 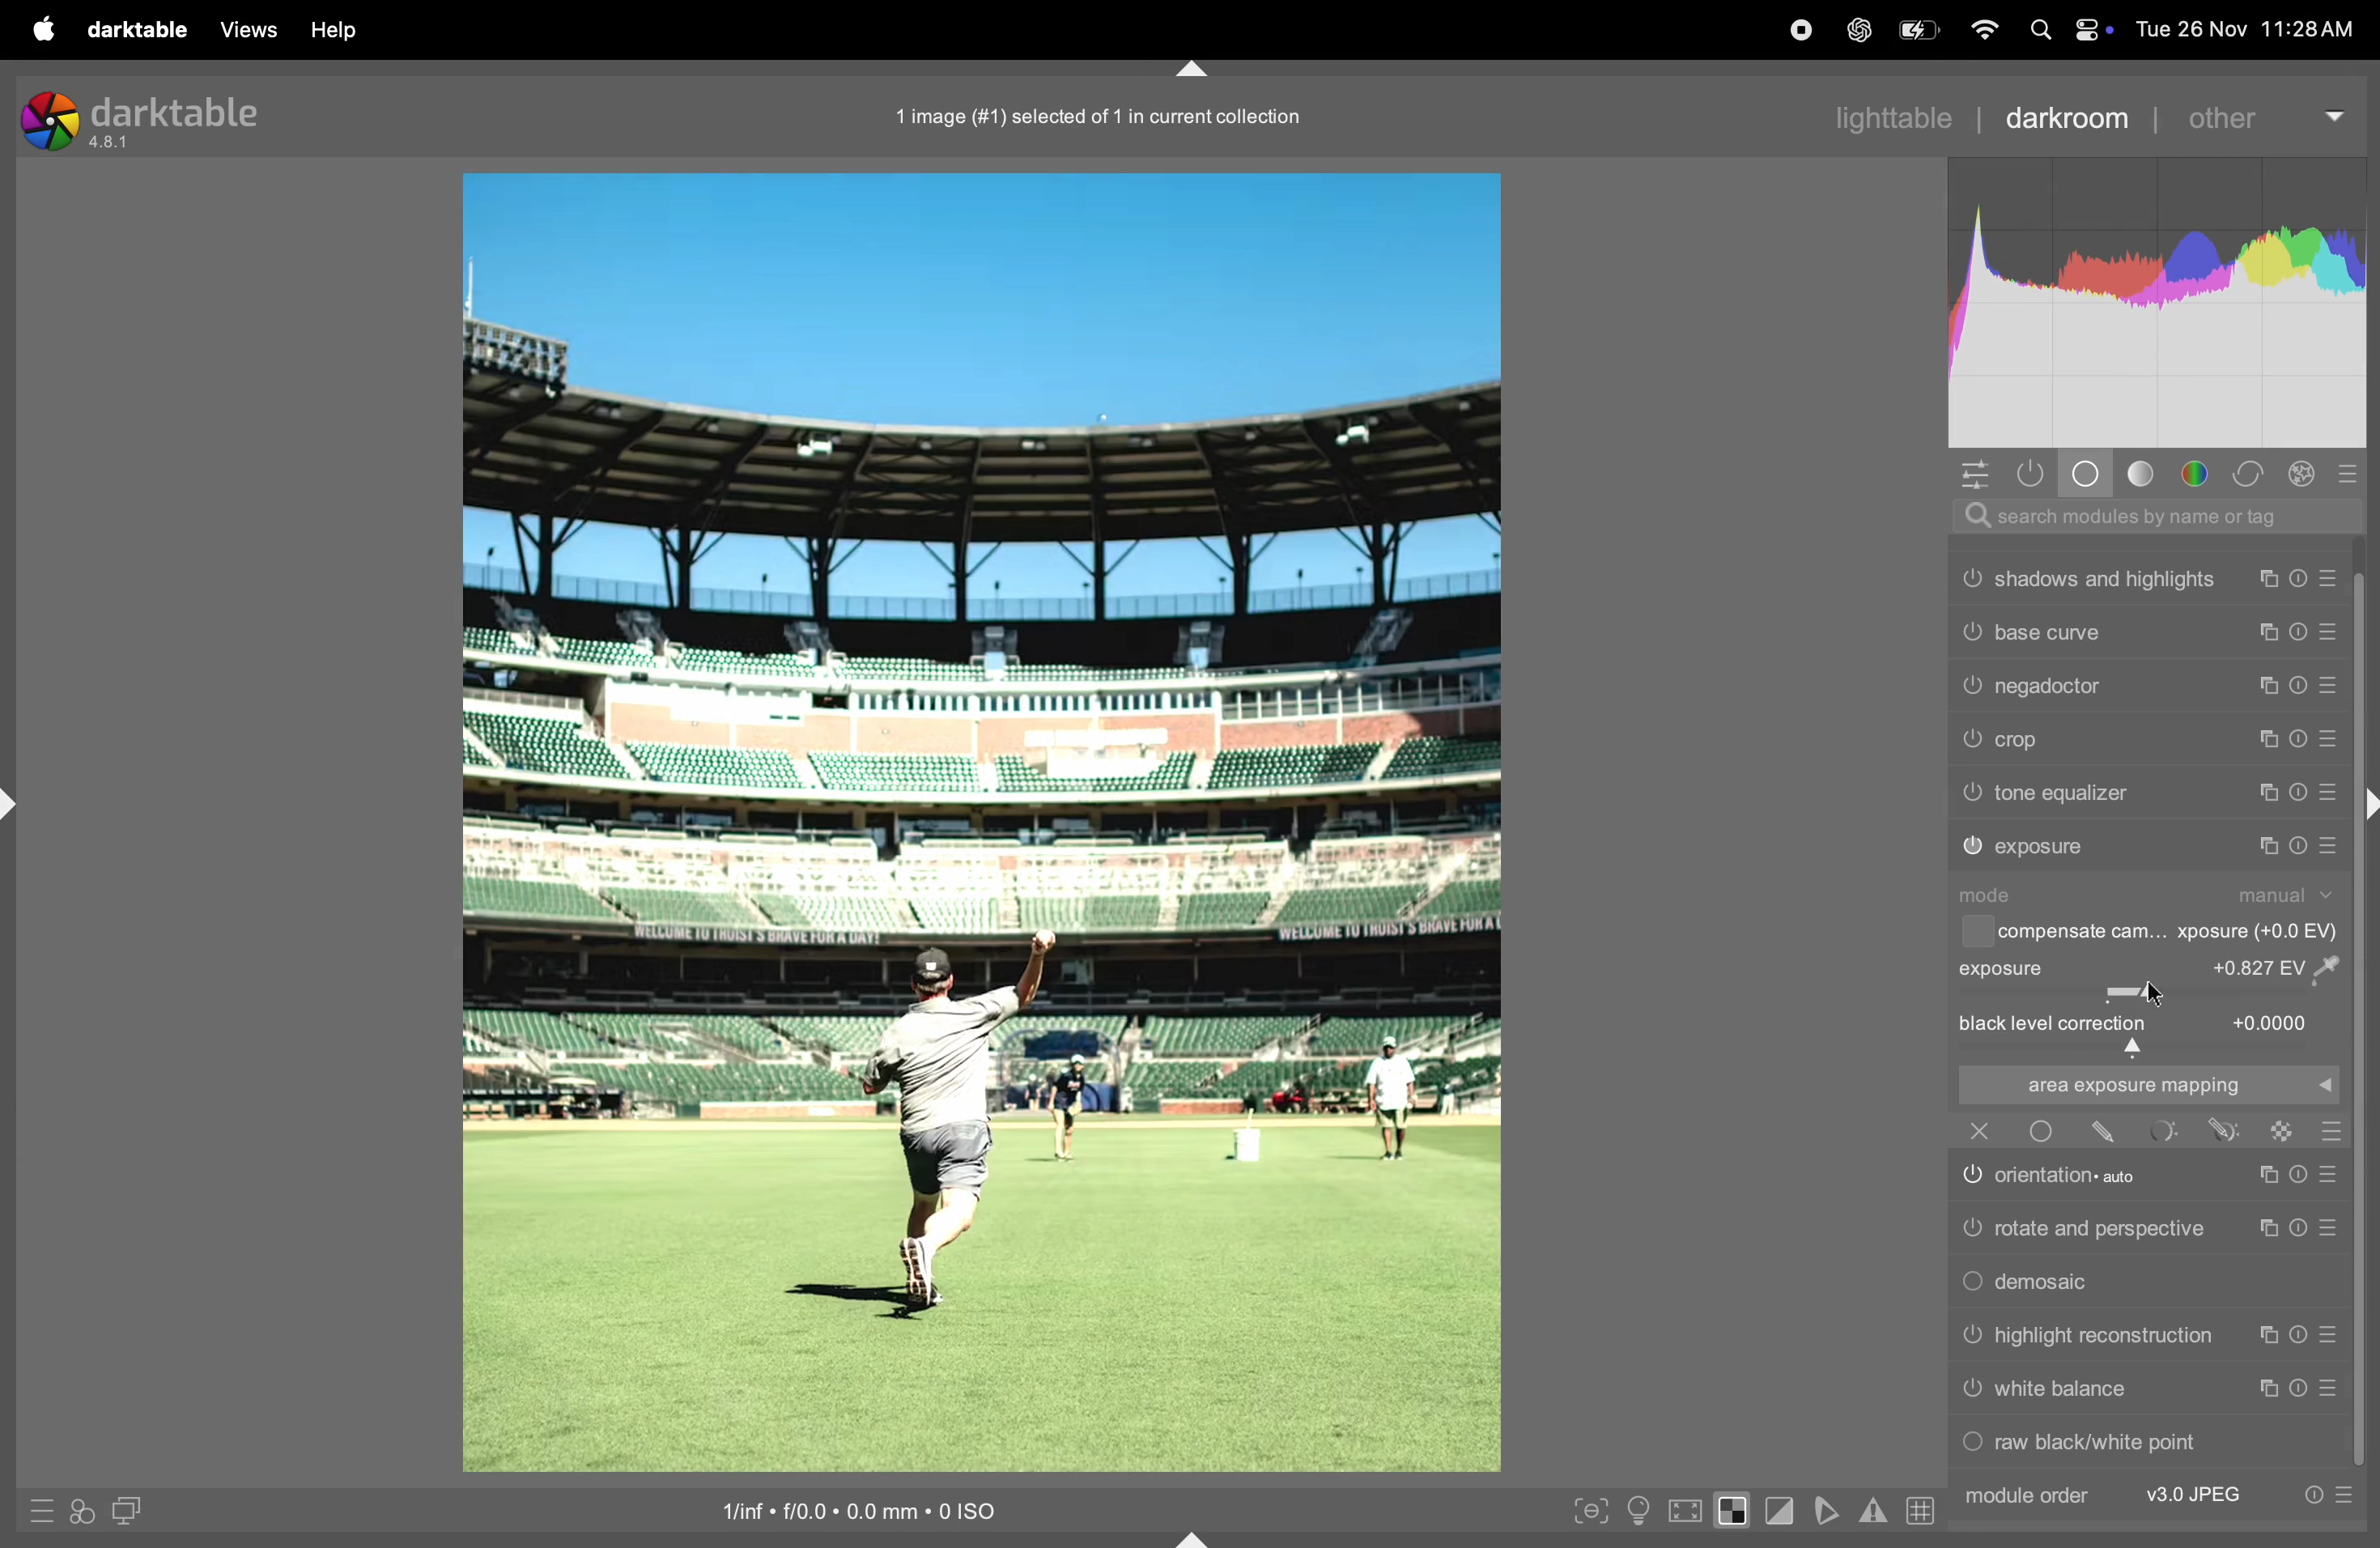 What do you see at coordinates (1091, 112) in the screenshot?
I see `image collection` at bounding box center [1091, 112].